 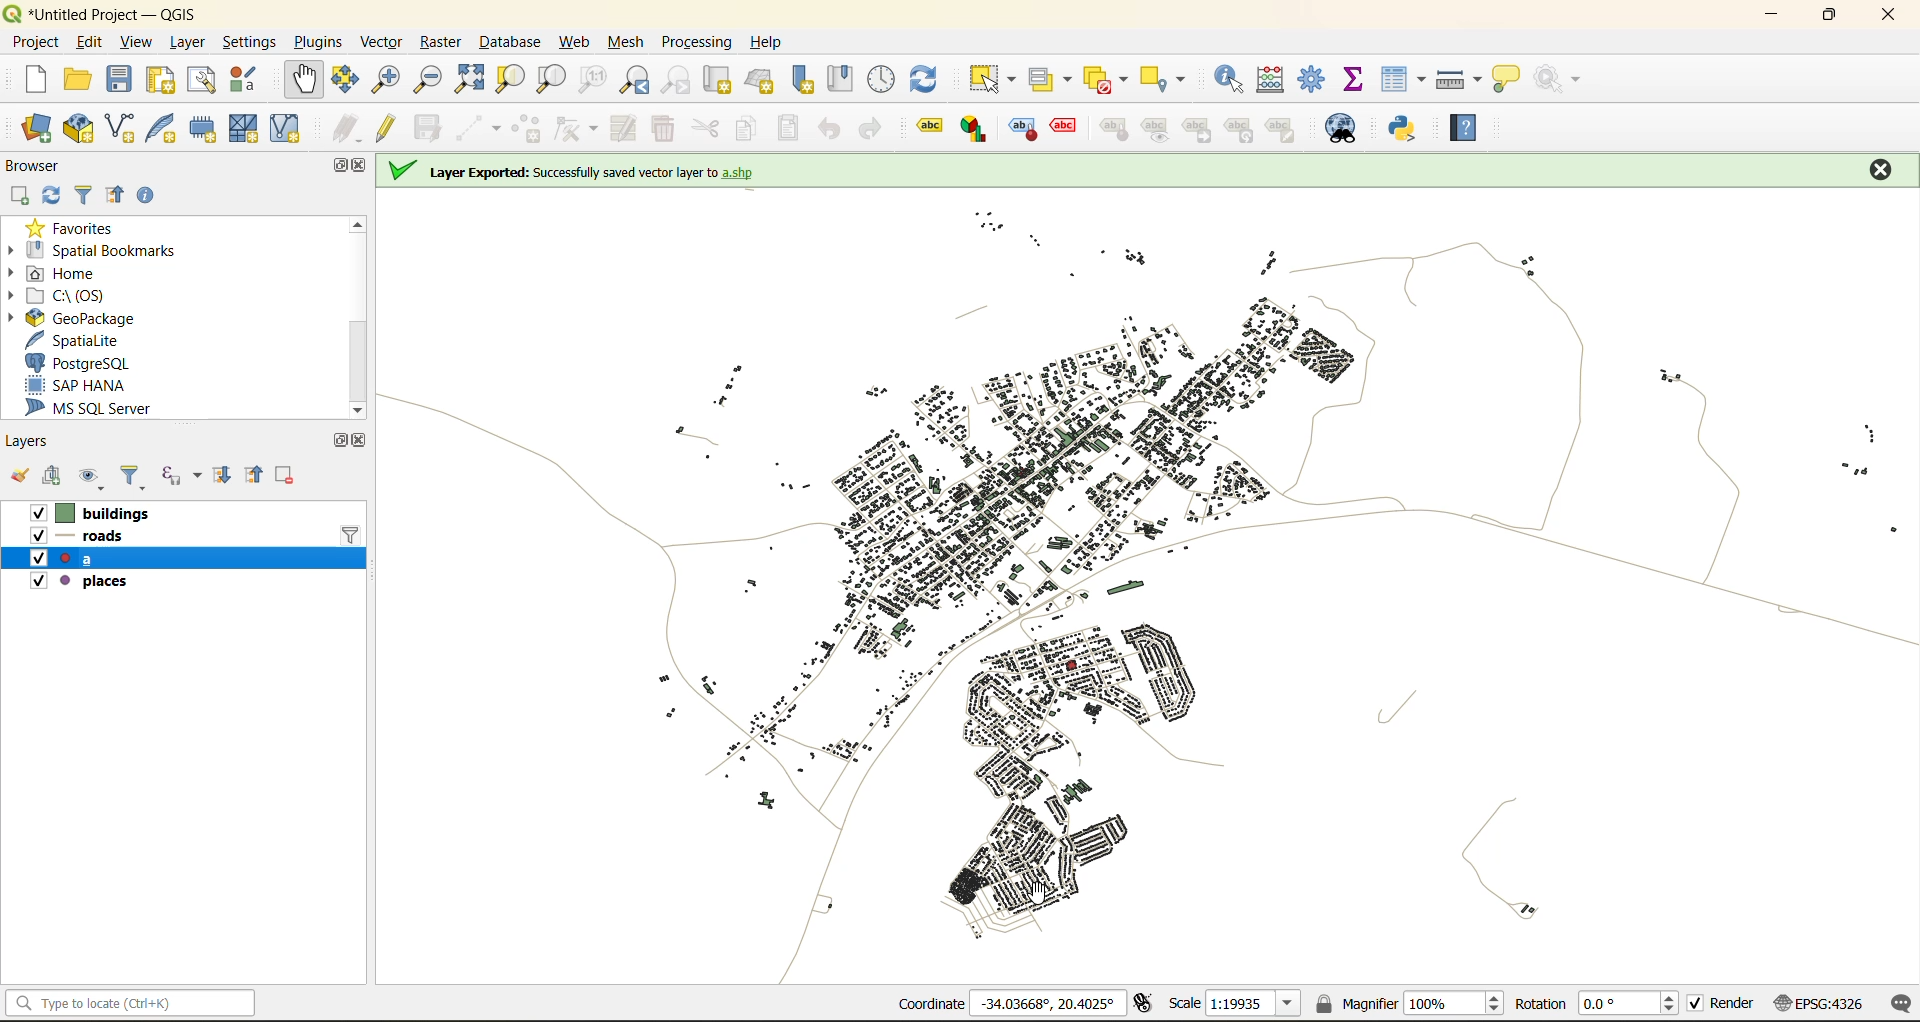 I want to click on file name added to layers, so click(x=82, y=559).